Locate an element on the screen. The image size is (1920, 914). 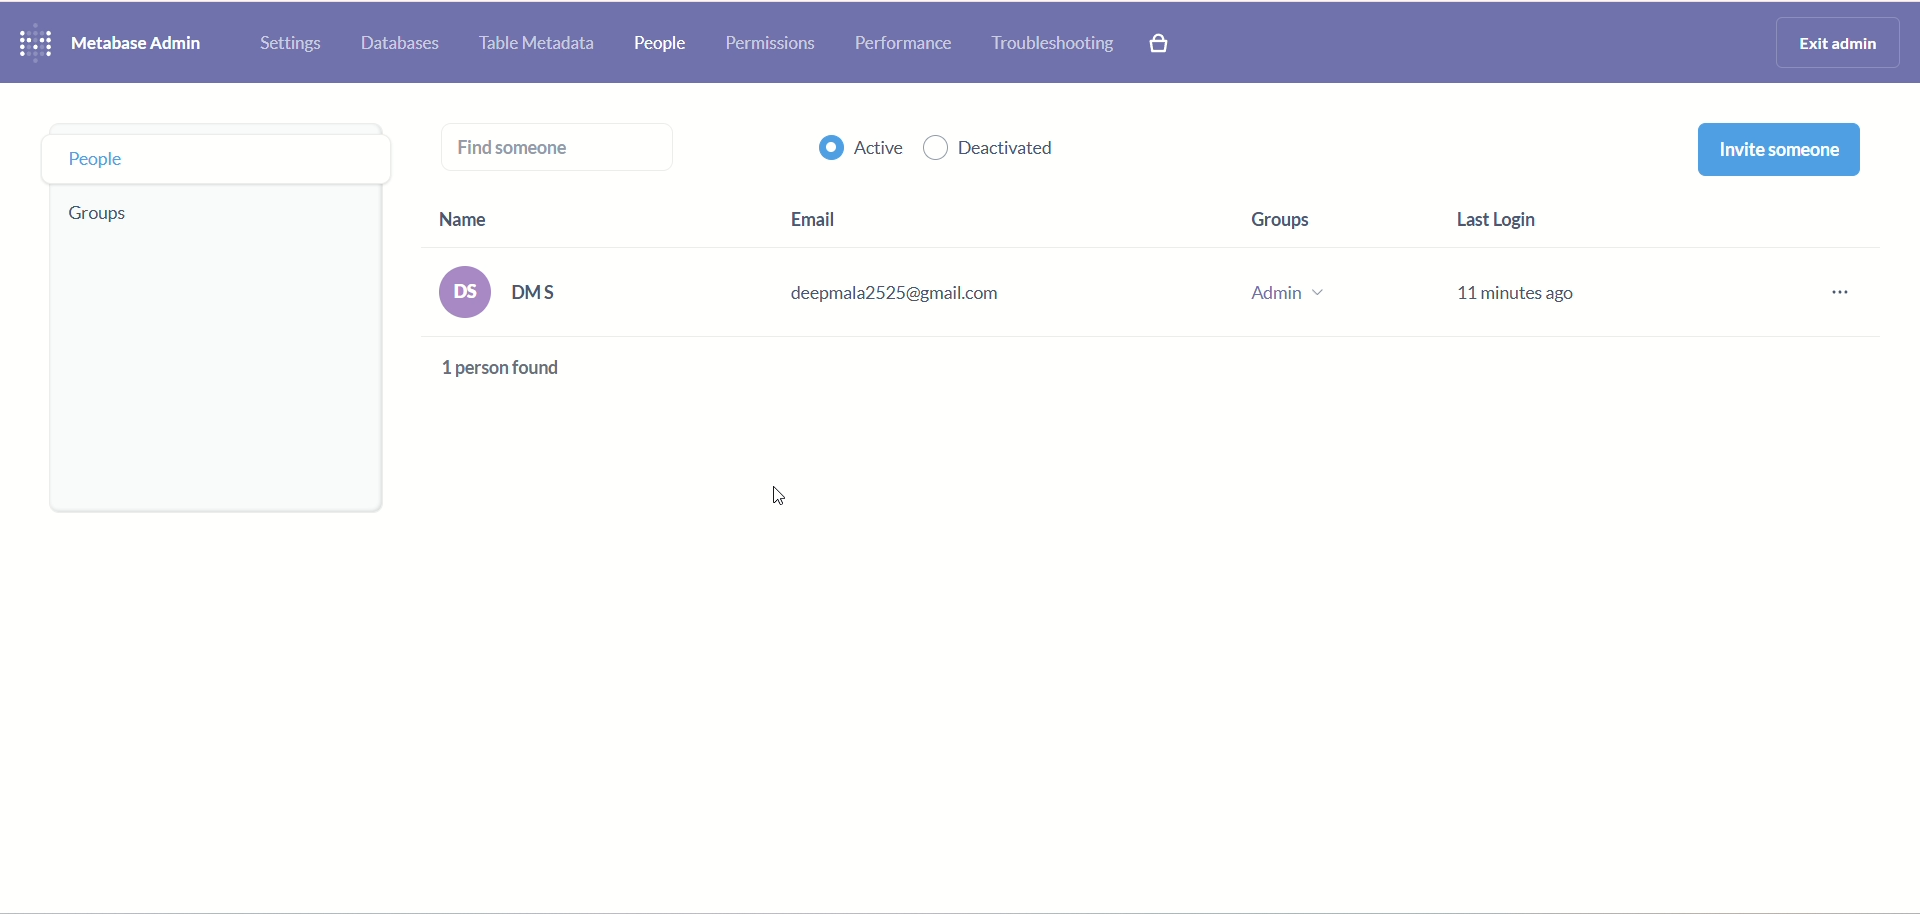
active is located at coordinates (849, 148).